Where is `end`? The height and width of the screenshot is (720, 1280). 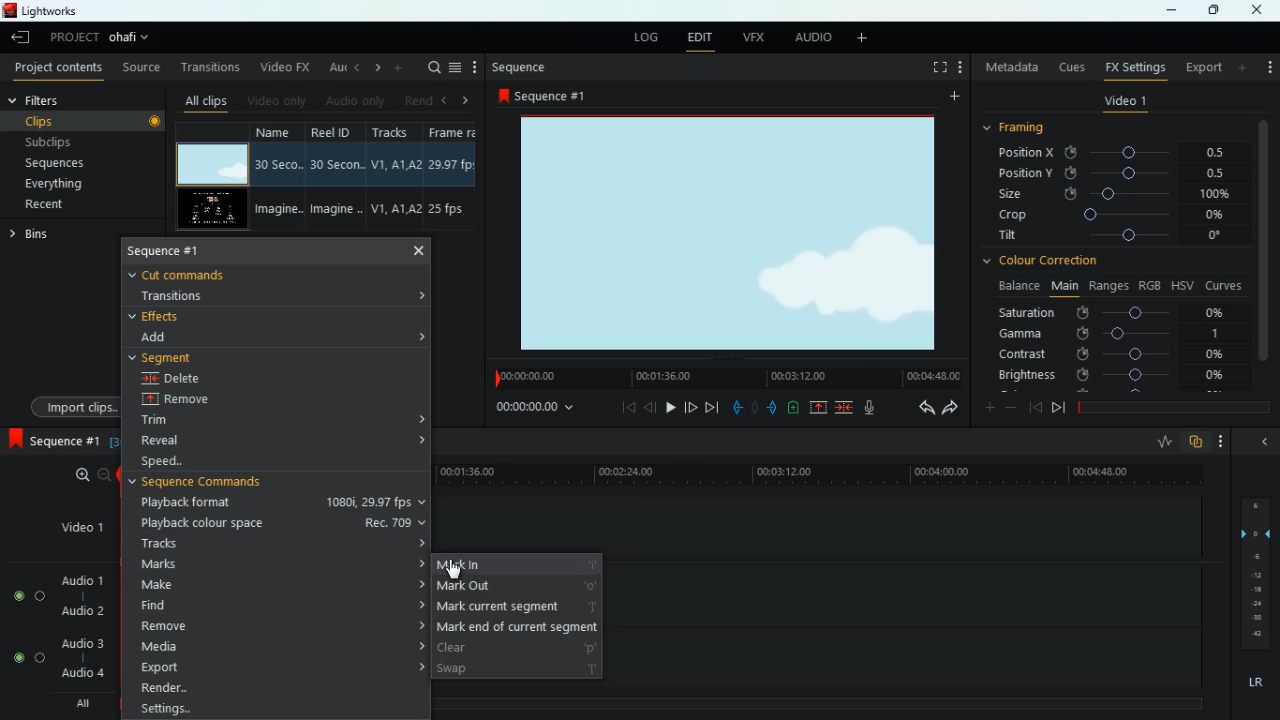 end is located at coordinates (712, 406).